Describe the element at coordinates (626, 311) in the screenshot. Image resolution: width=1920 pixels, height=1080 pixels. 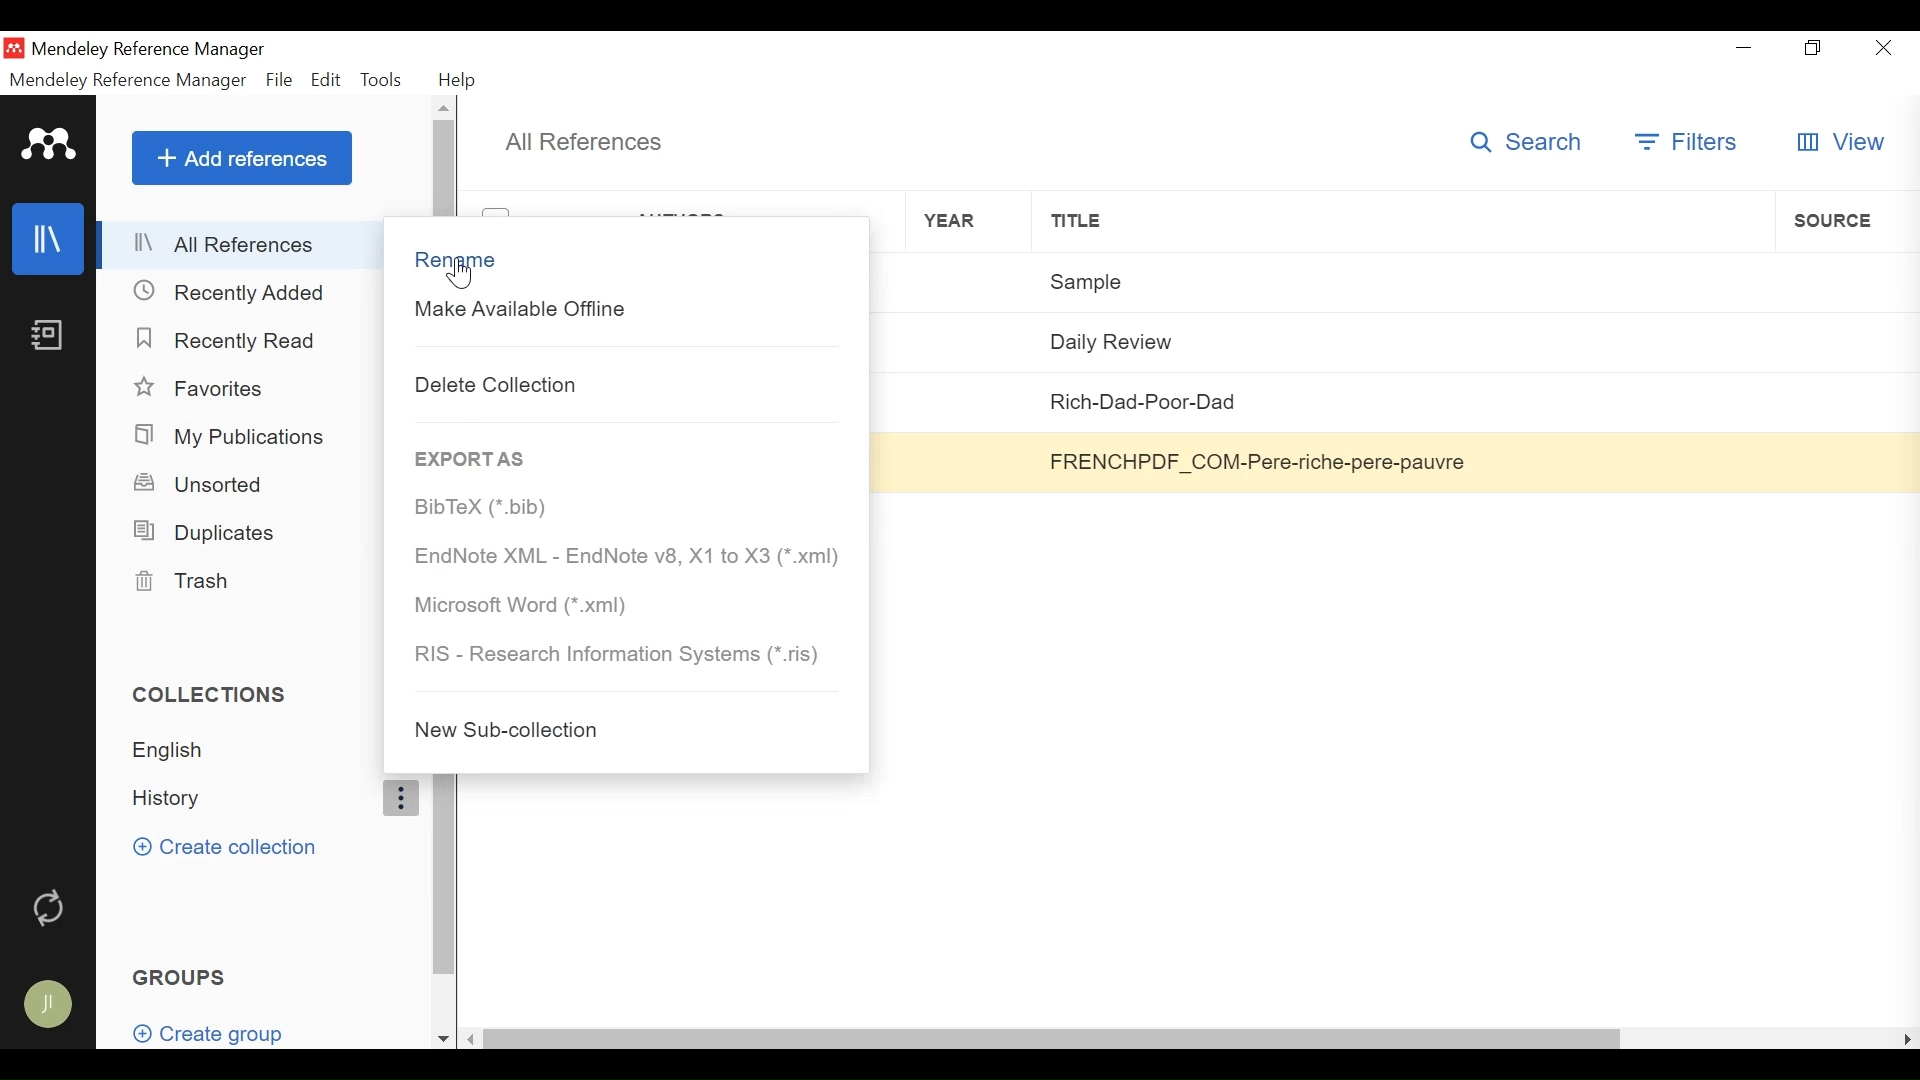
I see `Make Available Offline` at that location.